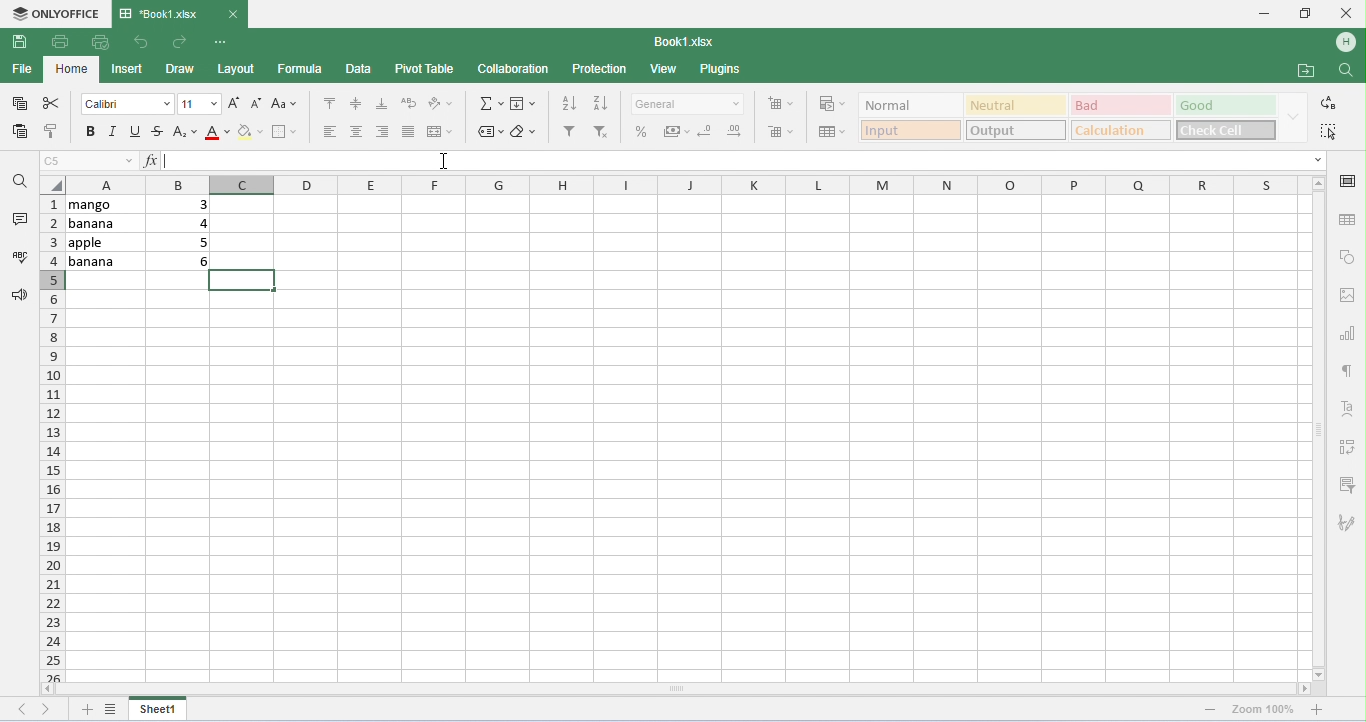 The image size is (1366, 722). Describe the element at coordinates (128, 71) in the screenshot. I see `insert` at that location.